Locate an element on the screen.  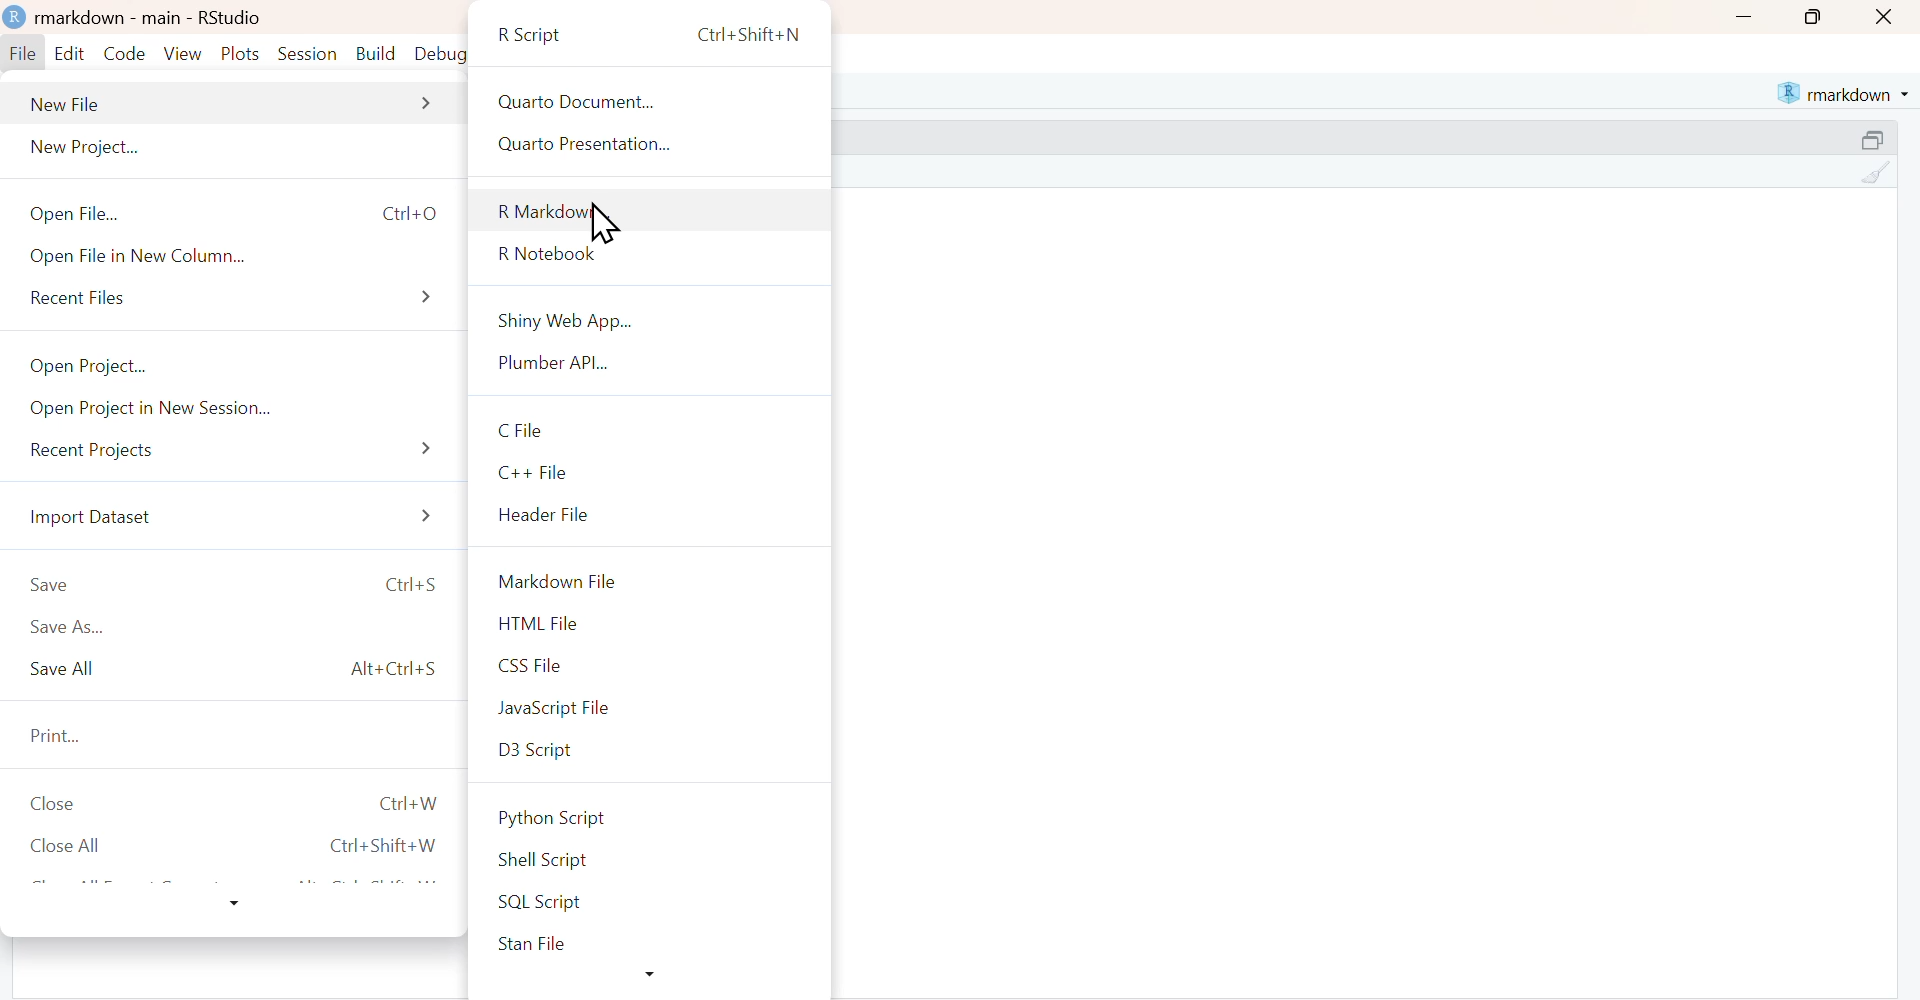
JavaScript File is located at coordinates (650, 709).